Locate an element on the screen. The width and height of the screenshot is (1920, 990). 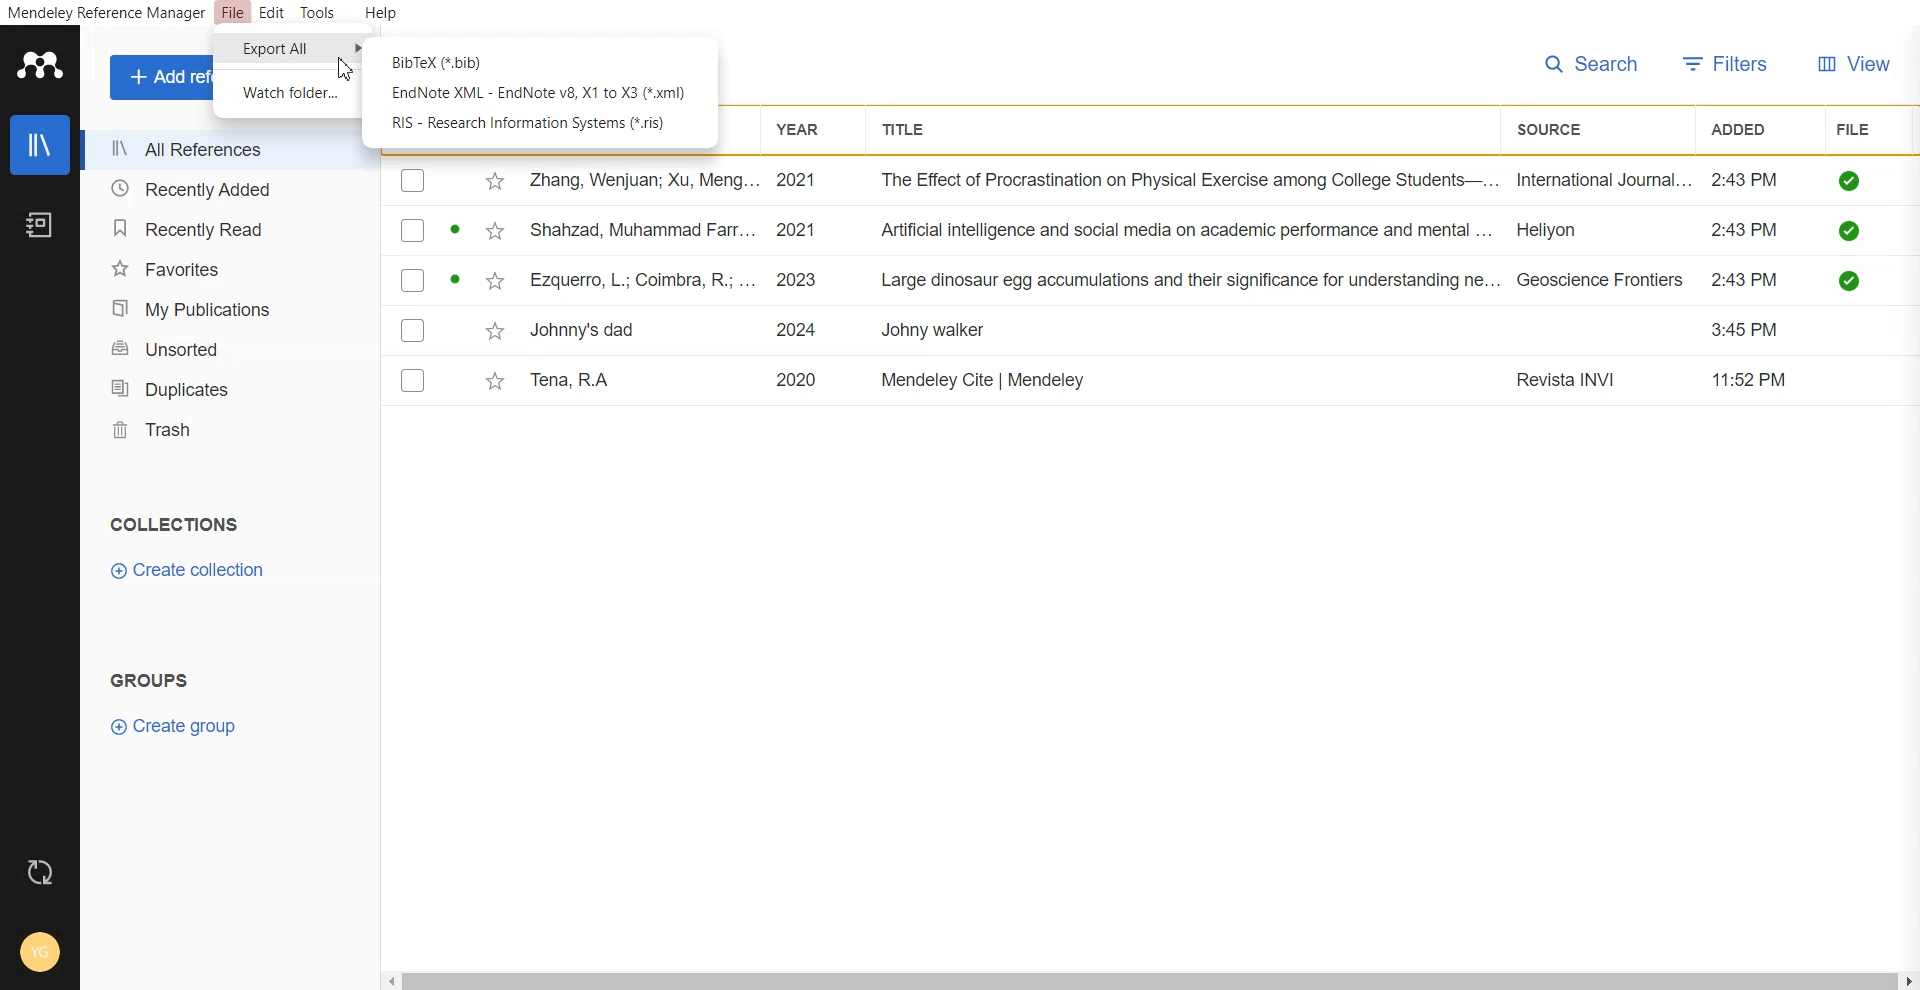
Unsorted is located at coordinates (224, 348).